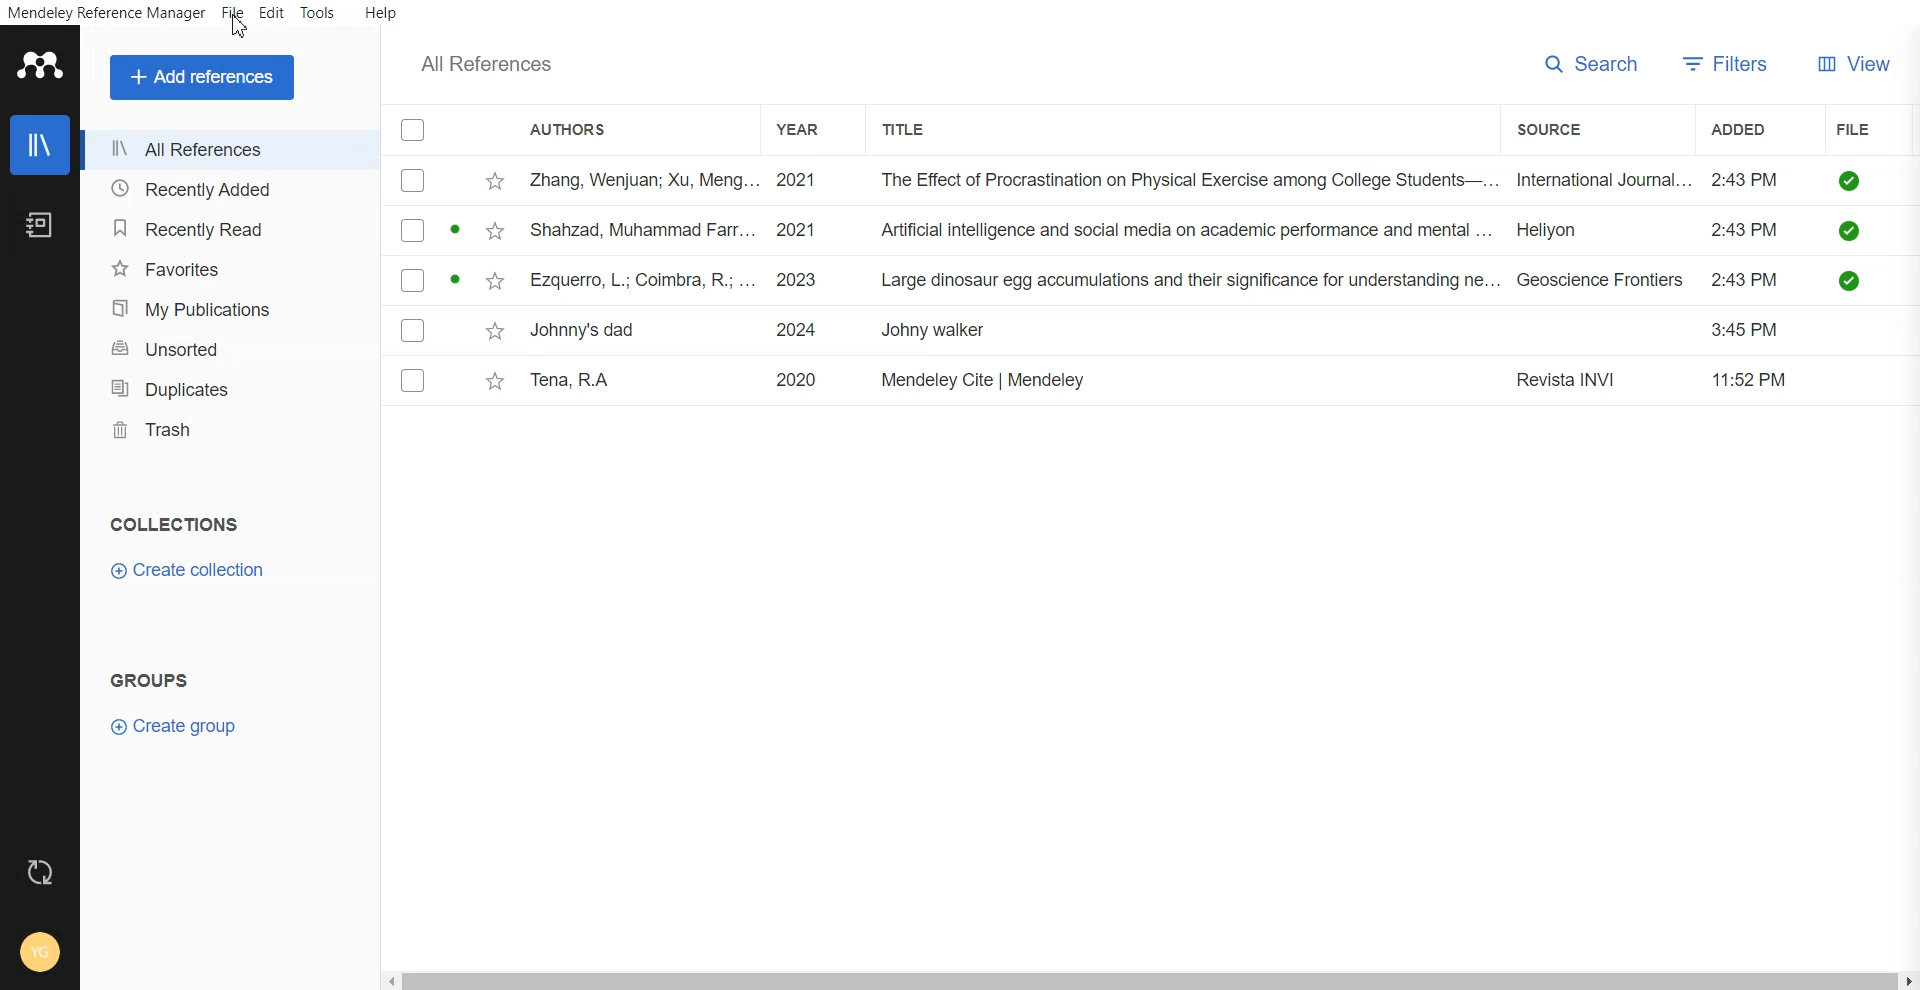 The width and height of the screenshot is (1920, 990). What do you see at coordinates (223, 307) in the screenshot?
I see `My Publication` at bounding box center [223, 307].